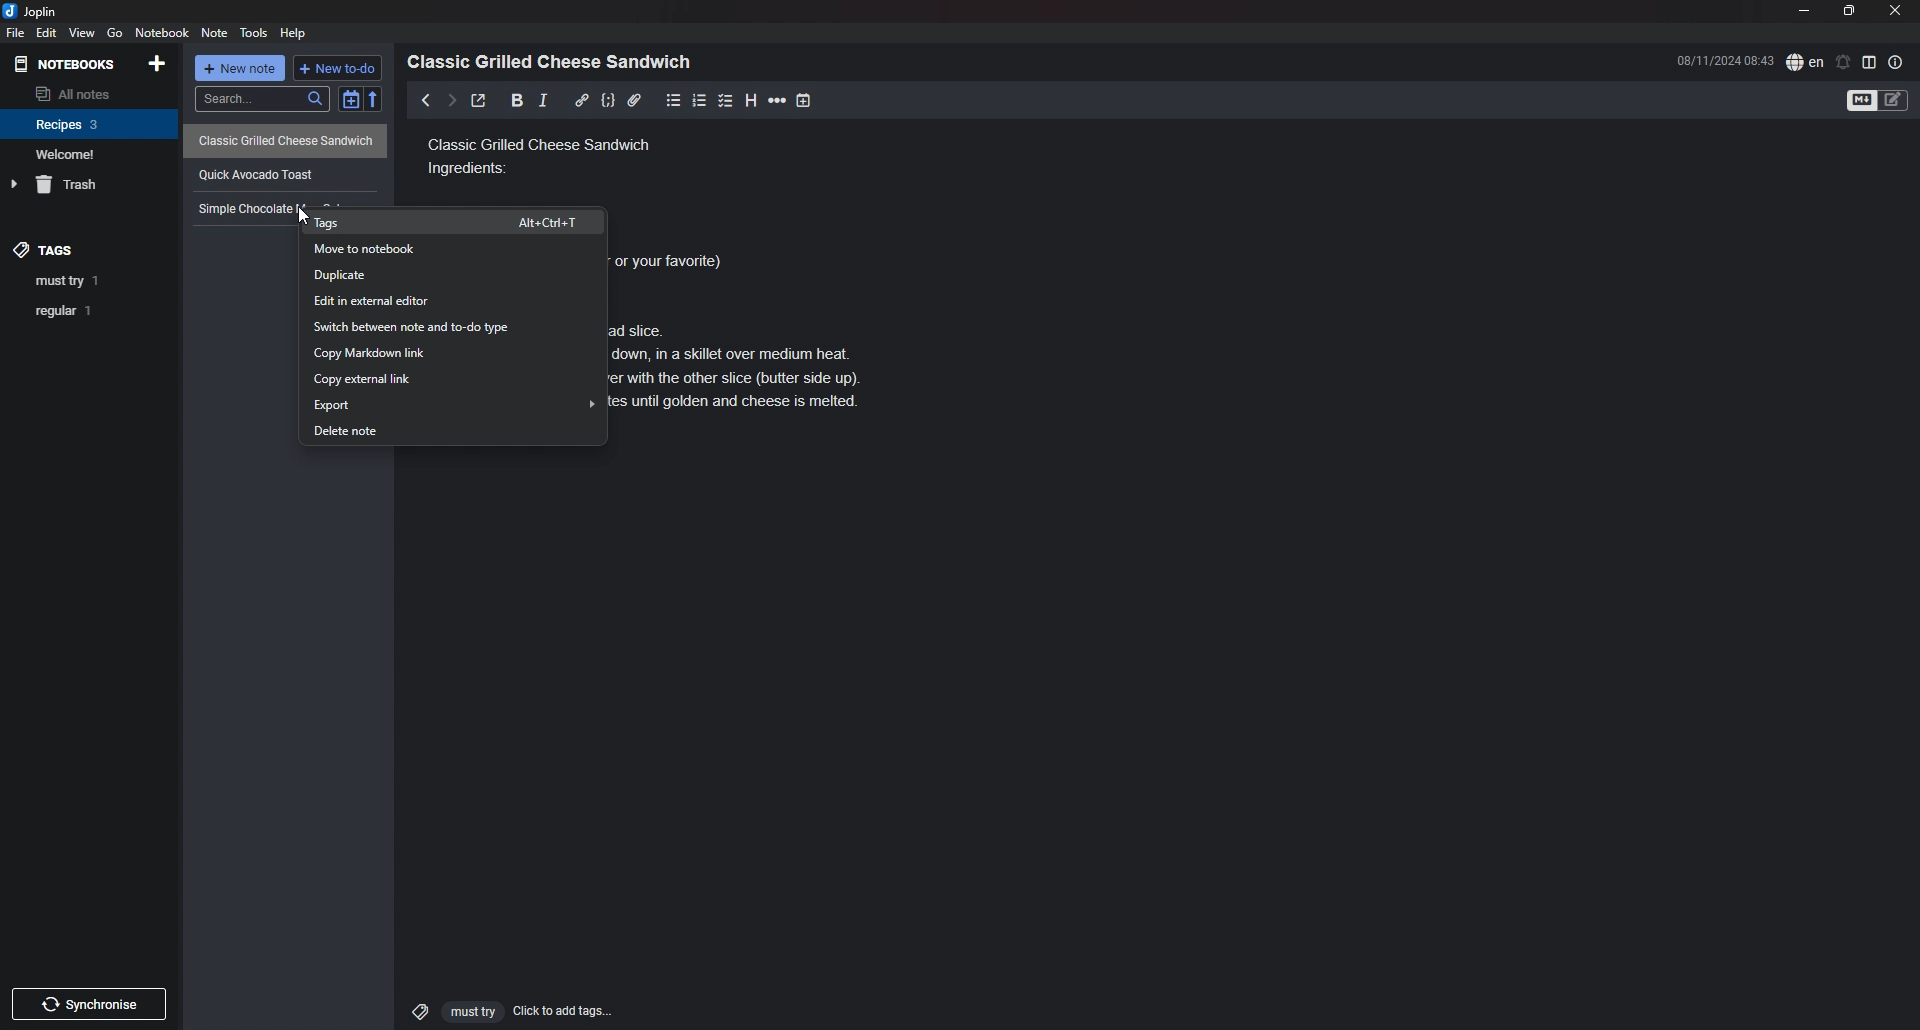 This screenshot has width=1920, height=1030. What do you see at coordinates (81, 33) in the screenshot?
I see `view` at bounding box center [81, 33].